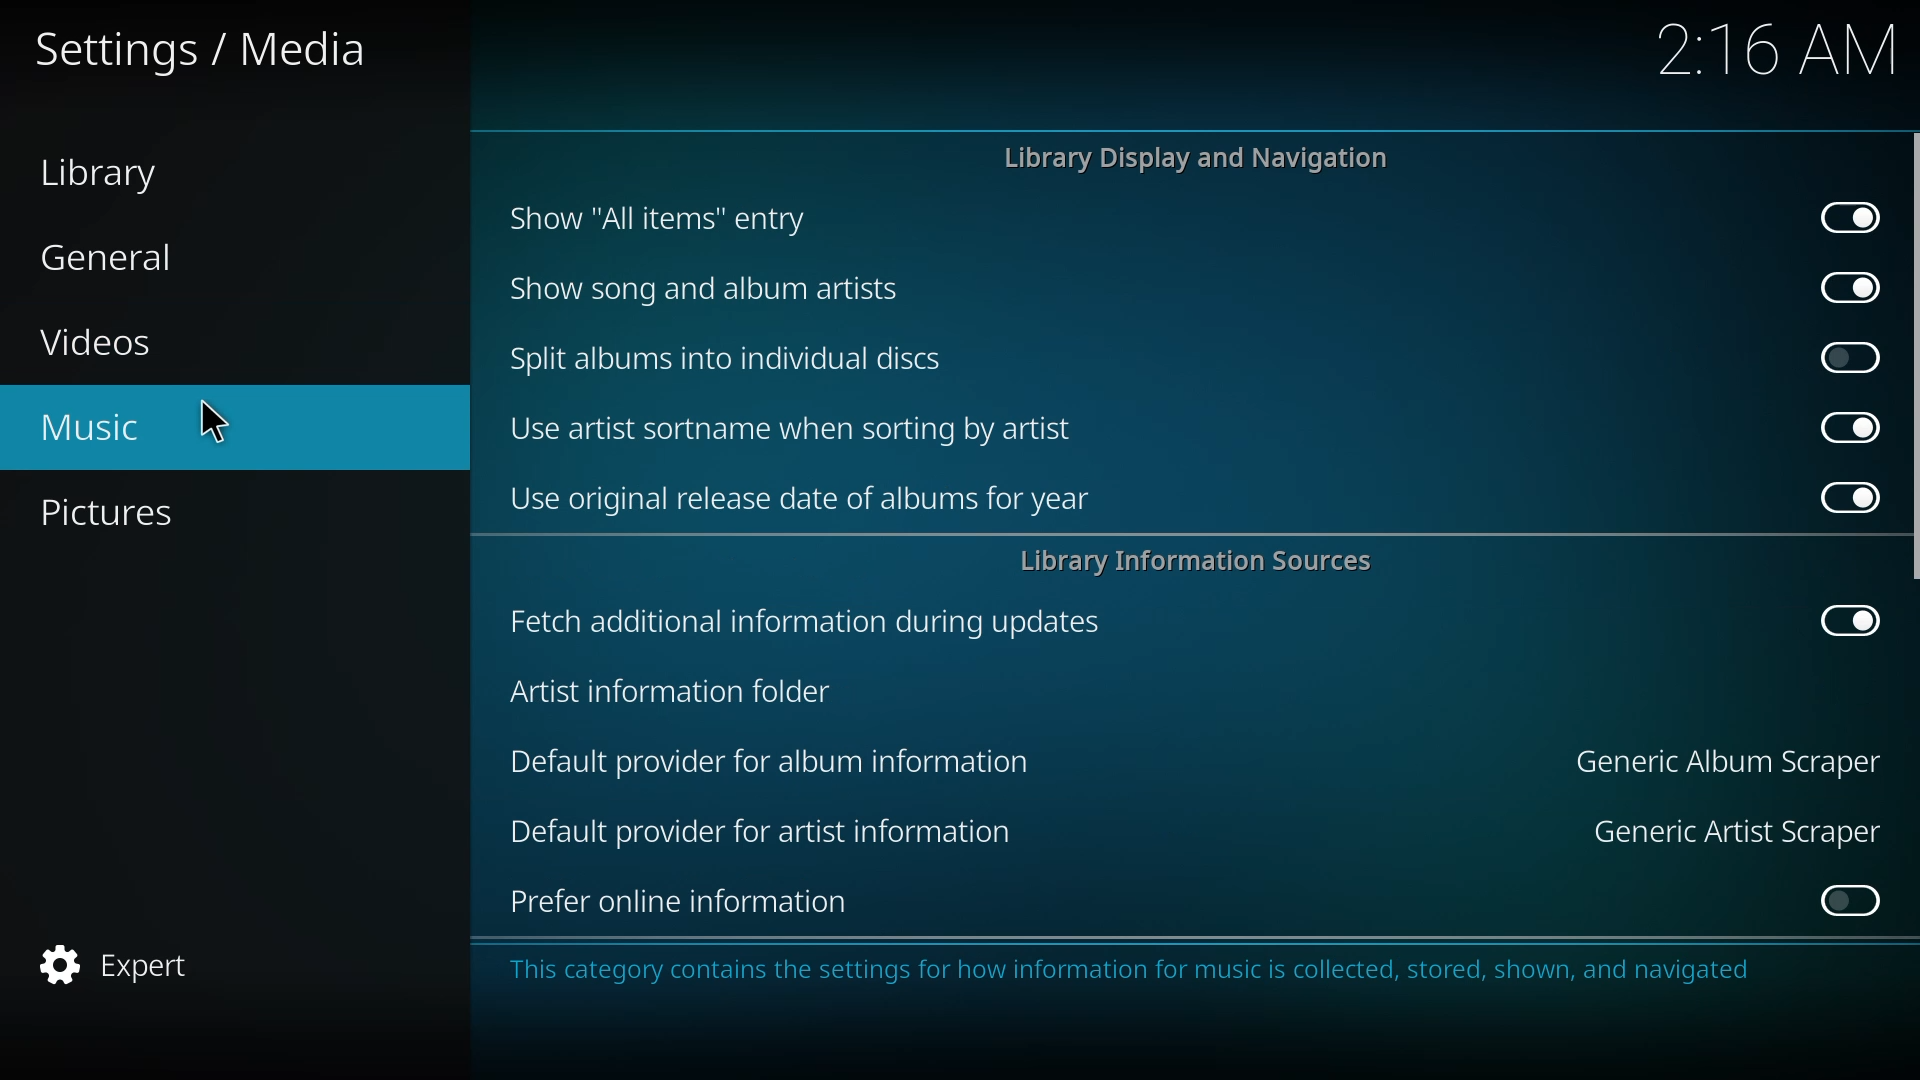 This screenshot has height=1080, width=1920. What do you see at coordinates (1917, 355) in the screenshot?
I see `scroll bar` at bounding box center [1917, 355].